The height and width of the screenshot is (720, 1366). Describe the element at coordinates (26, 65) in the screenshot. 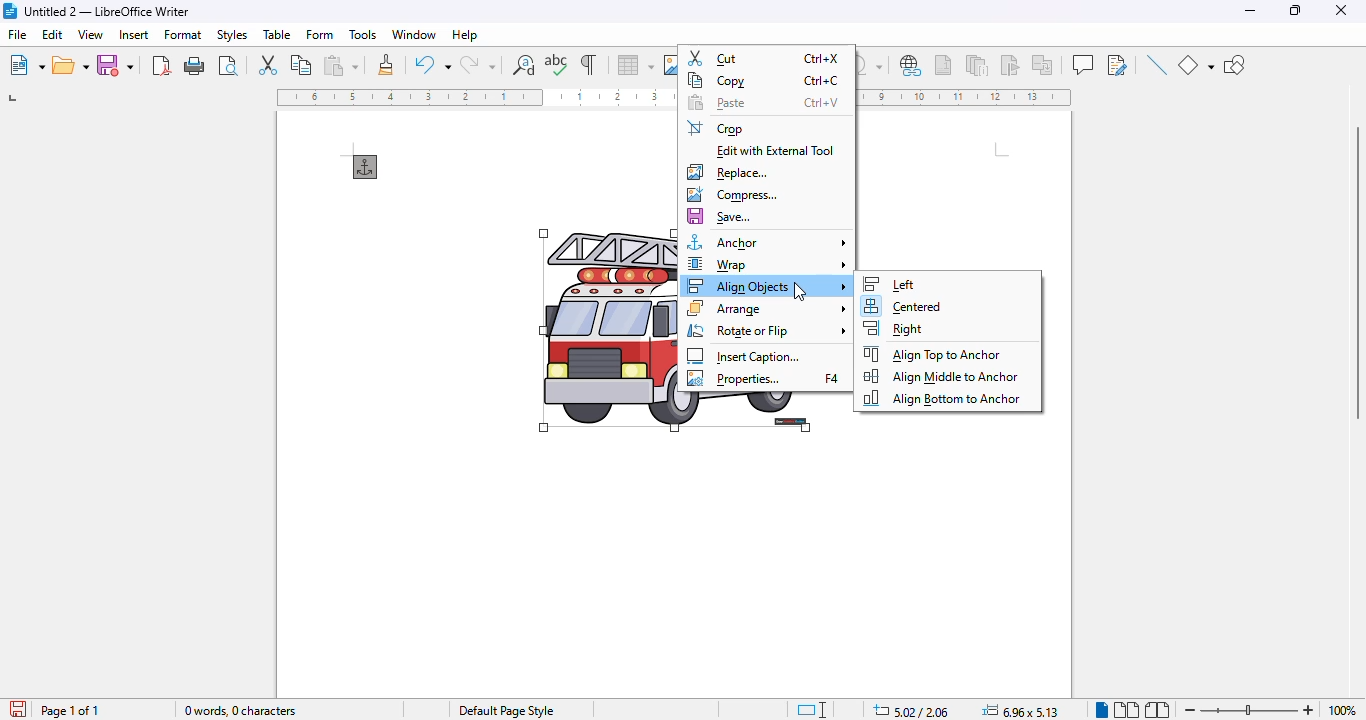

I see `new` at that location.